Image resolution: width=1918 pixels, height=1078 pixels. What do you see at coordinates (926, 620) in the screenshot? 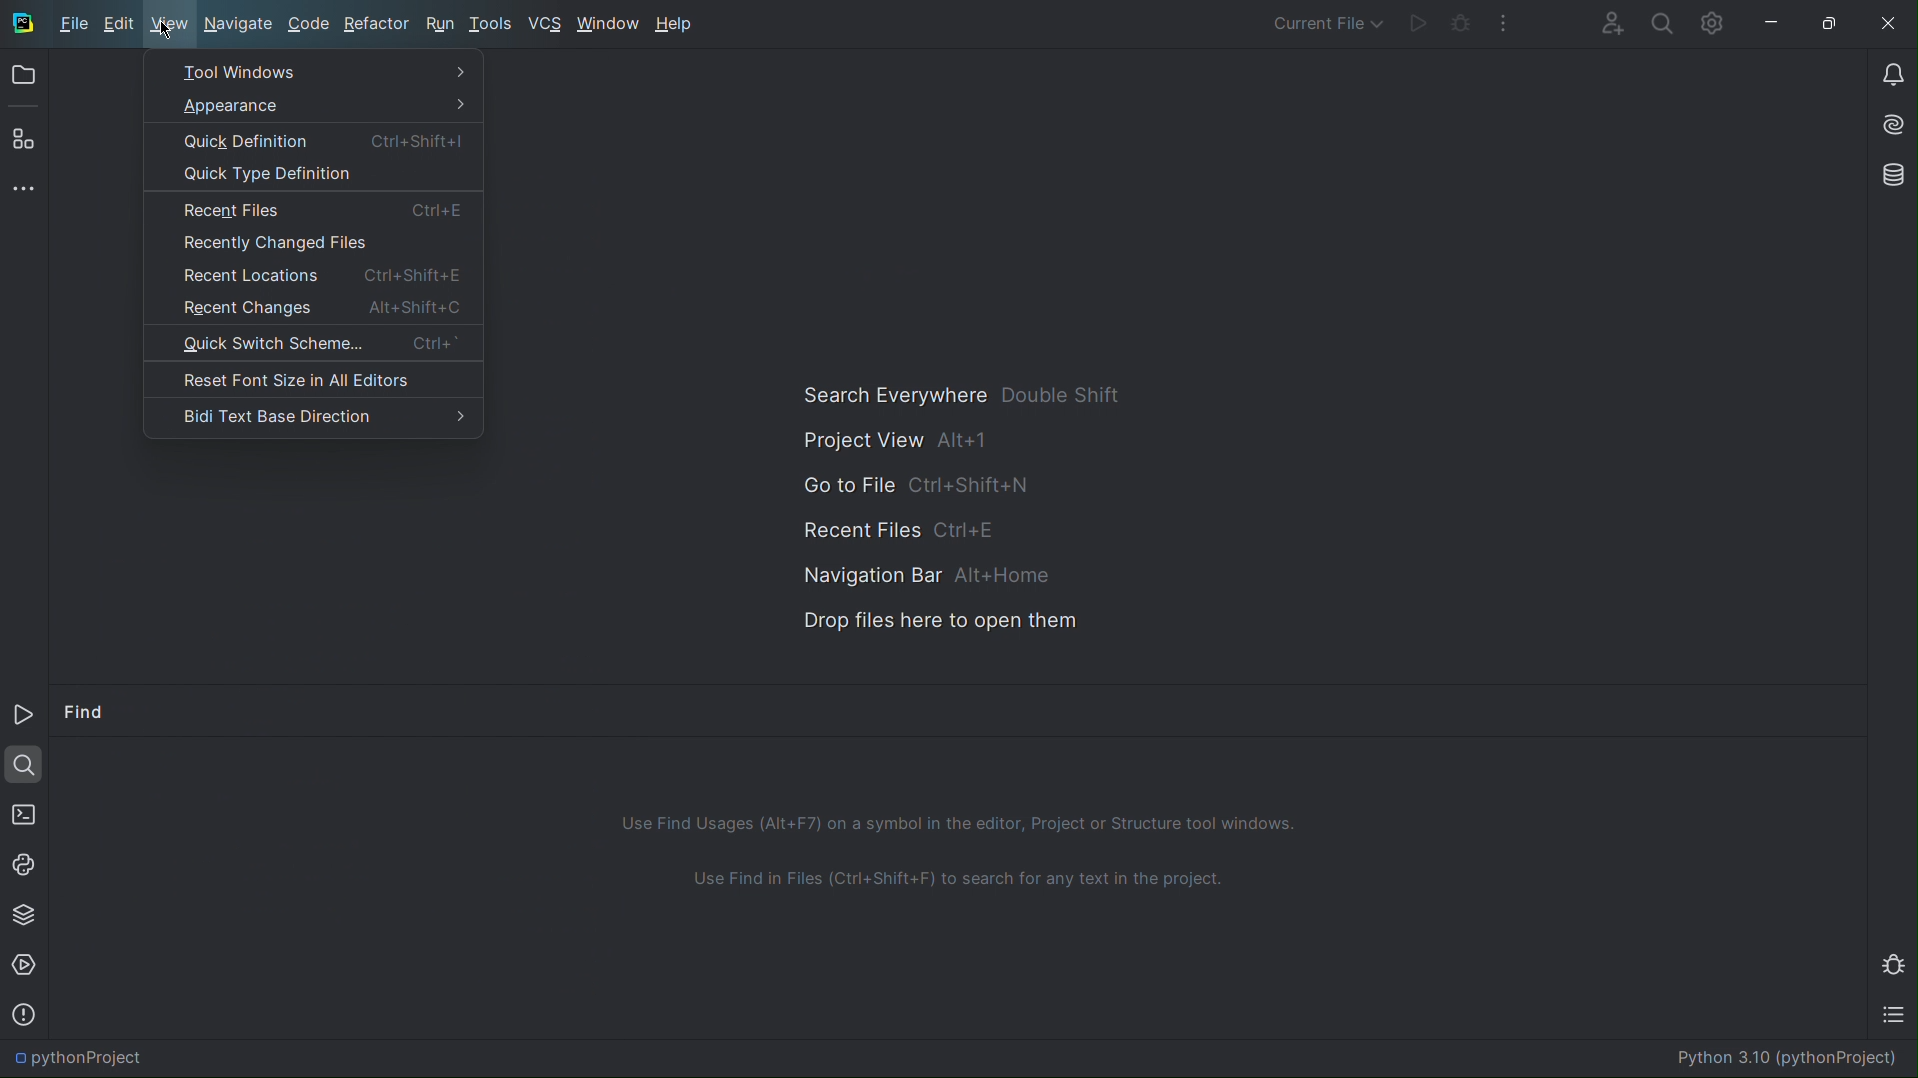
I see `Drop files here to open them` at bounding box center [926, 620].